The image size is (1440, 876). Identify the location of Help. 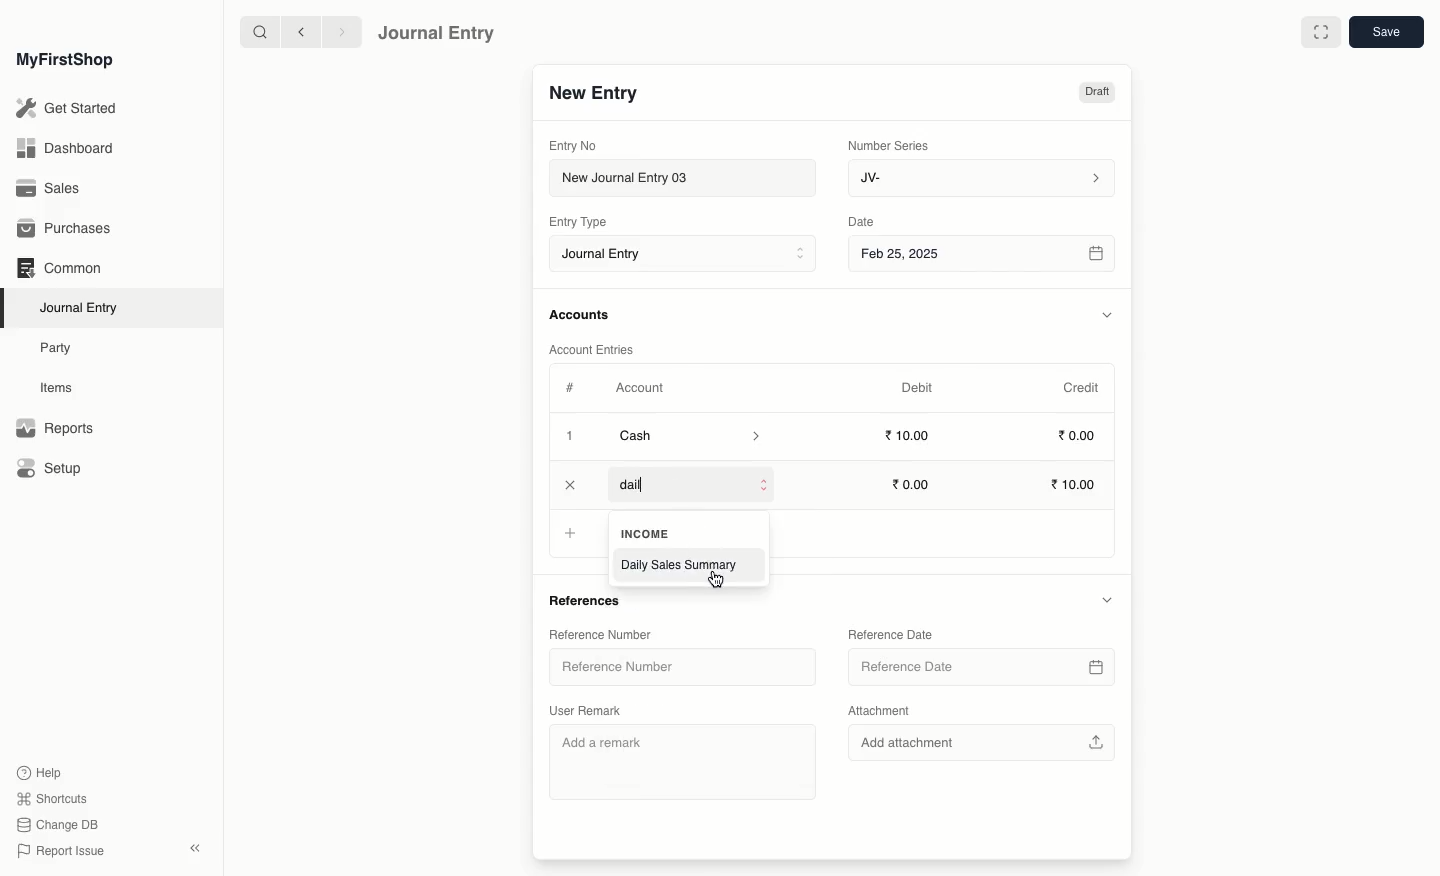
(37, 771).